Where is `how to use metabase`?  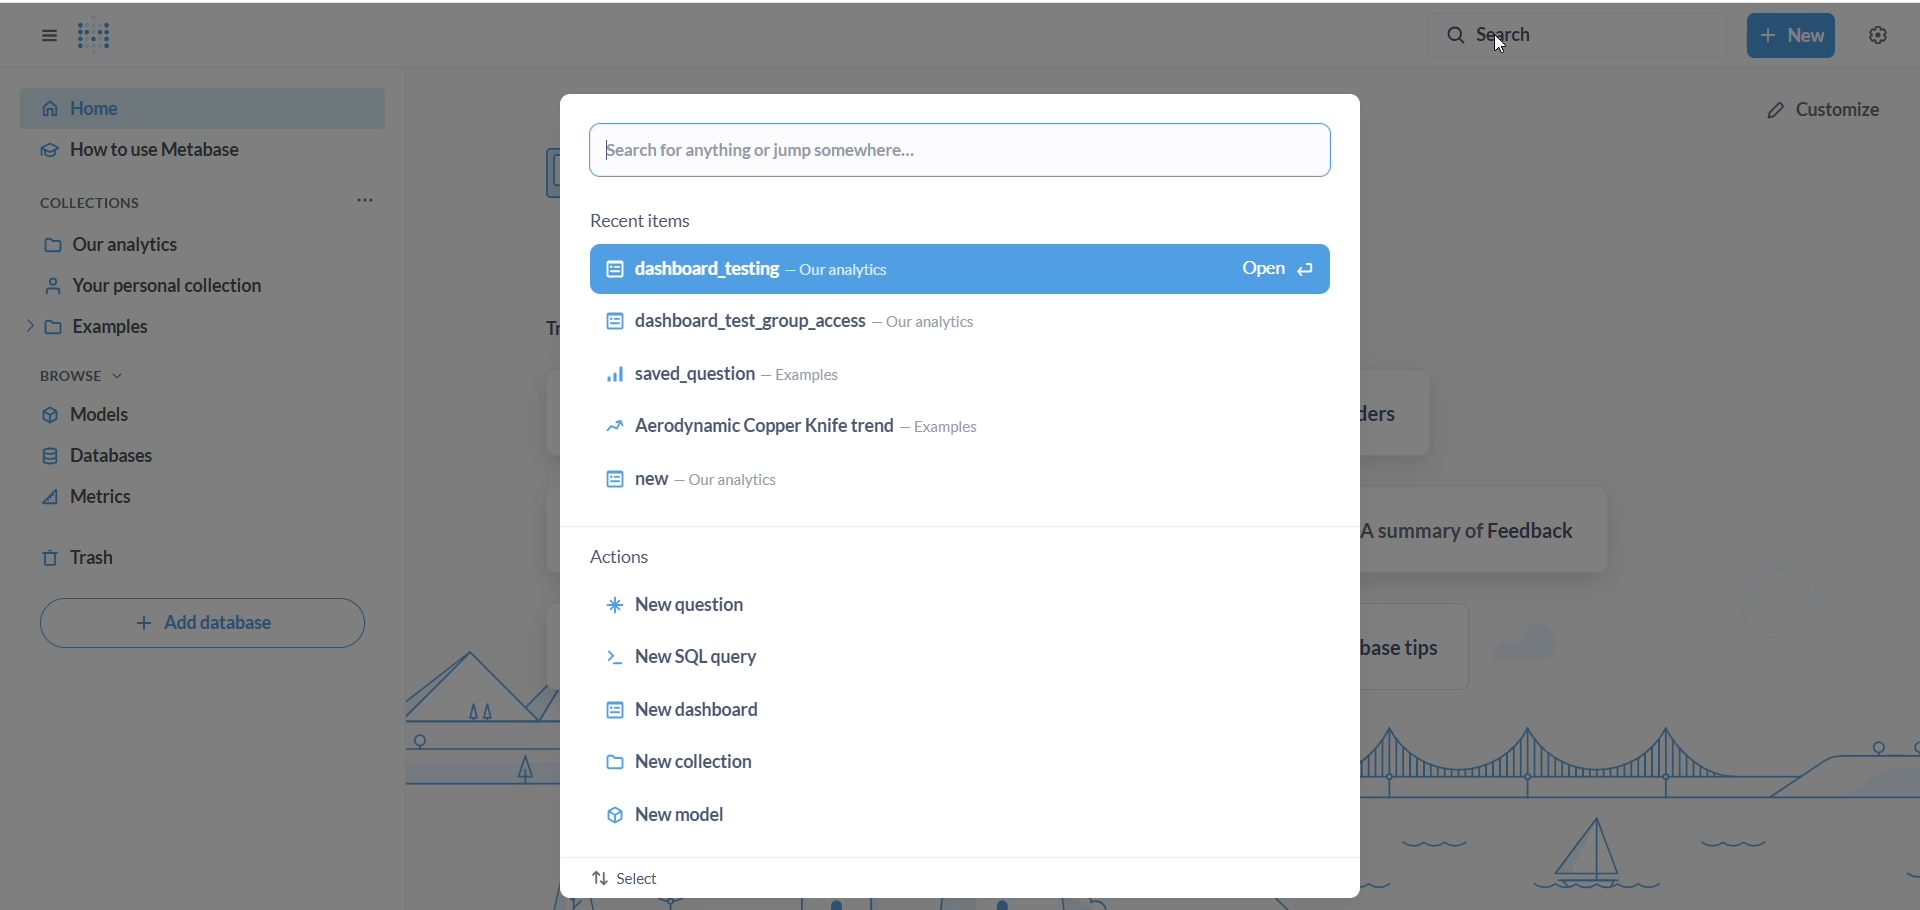
how to use metabase is located at coordinates (194, 150).